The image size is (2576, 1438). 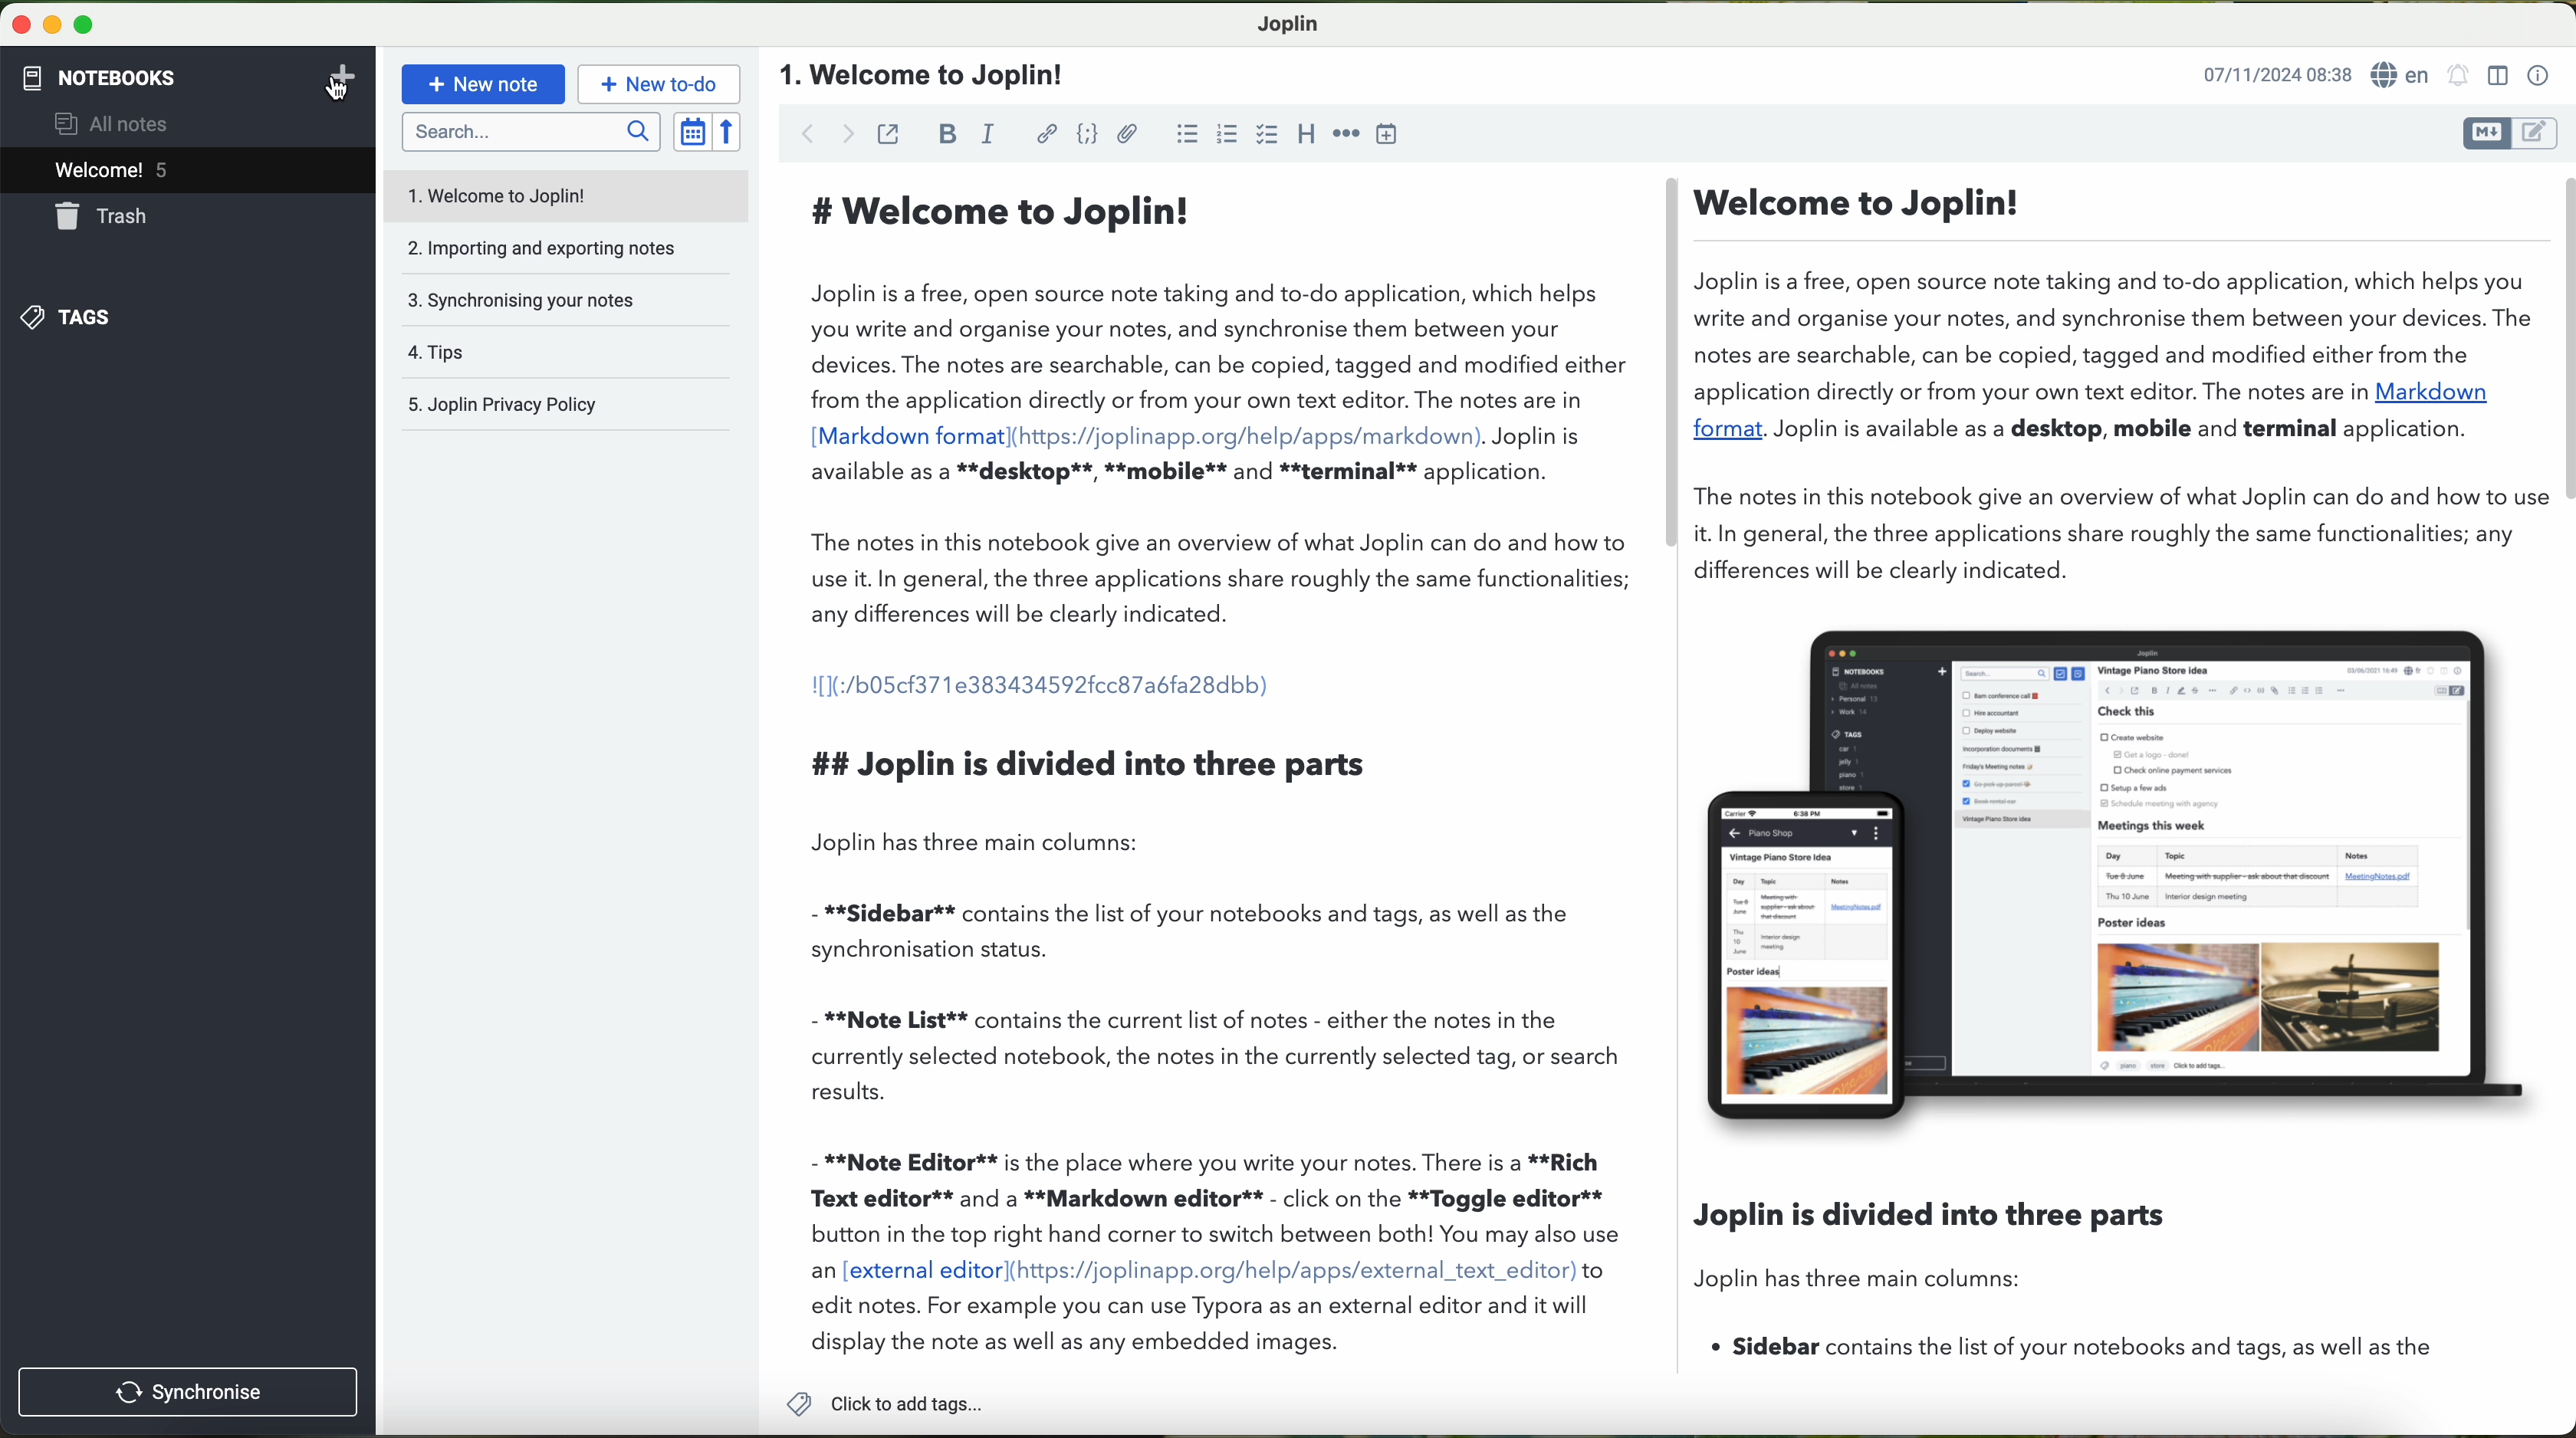 What do you see at coordinates (2559, 341) in the screenshot?
I see `vertical scroll bar` at bounding box center [2559, 341].